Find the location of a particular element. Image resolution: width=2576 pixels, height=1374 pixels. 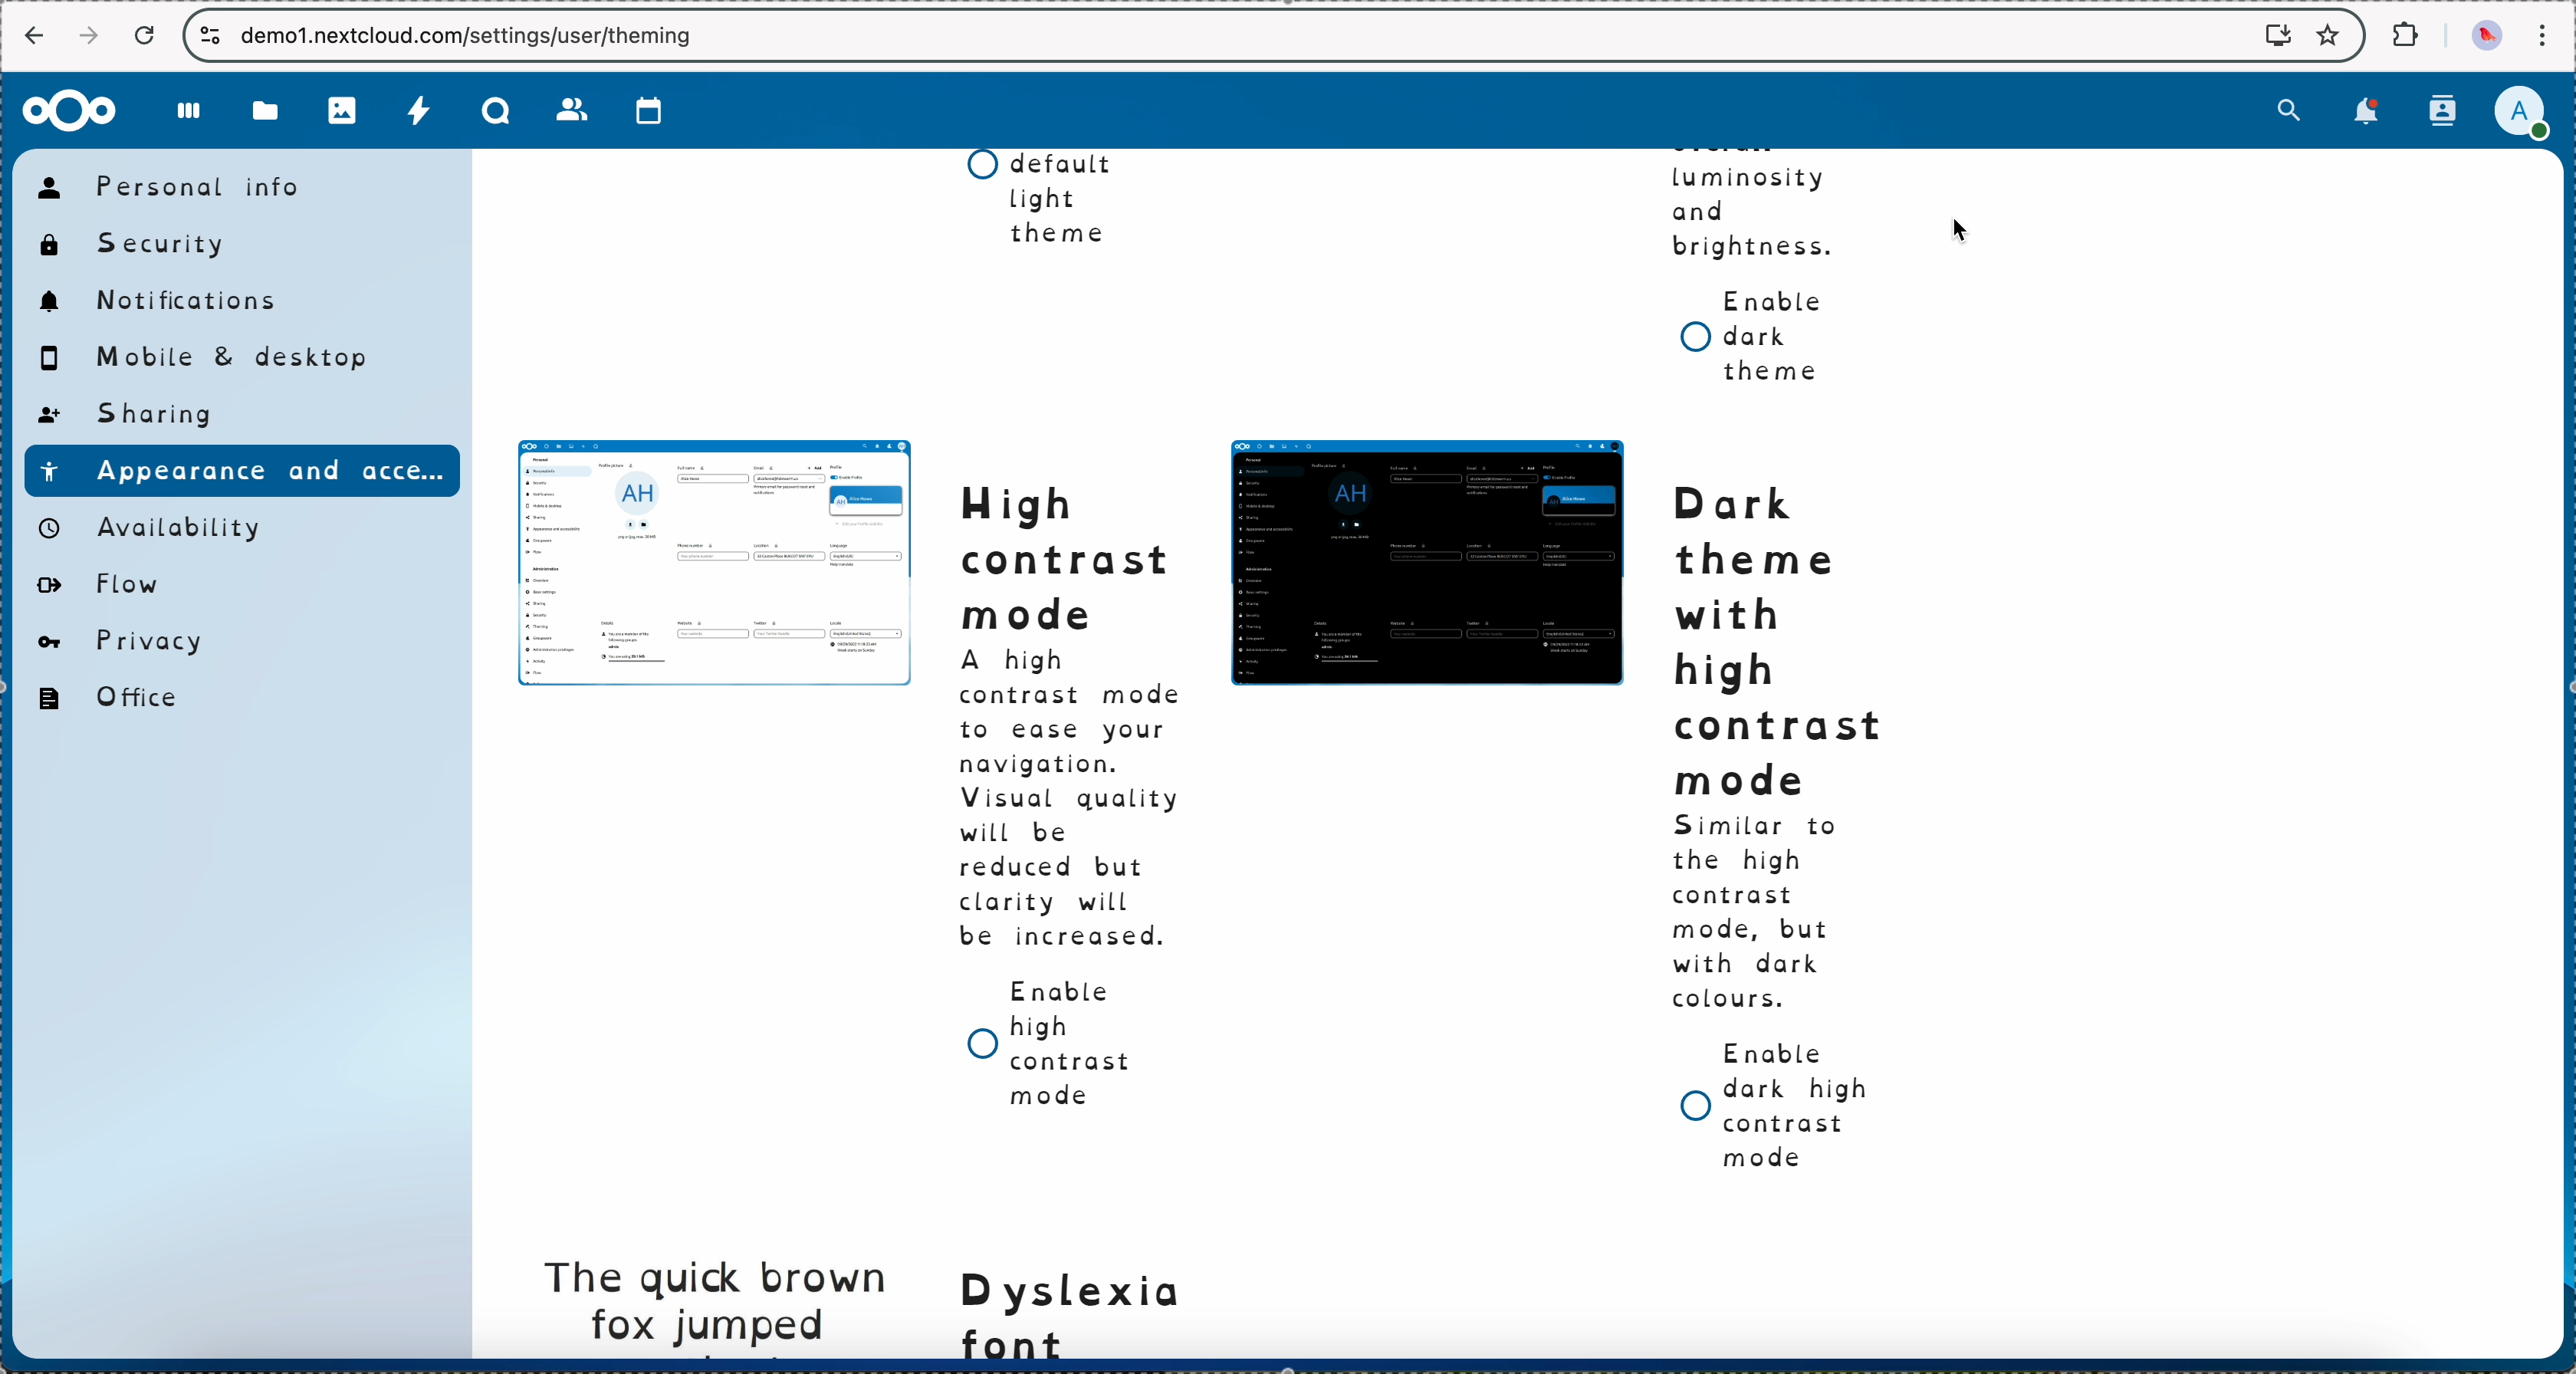

calendar is located at coordinates (641, 111).